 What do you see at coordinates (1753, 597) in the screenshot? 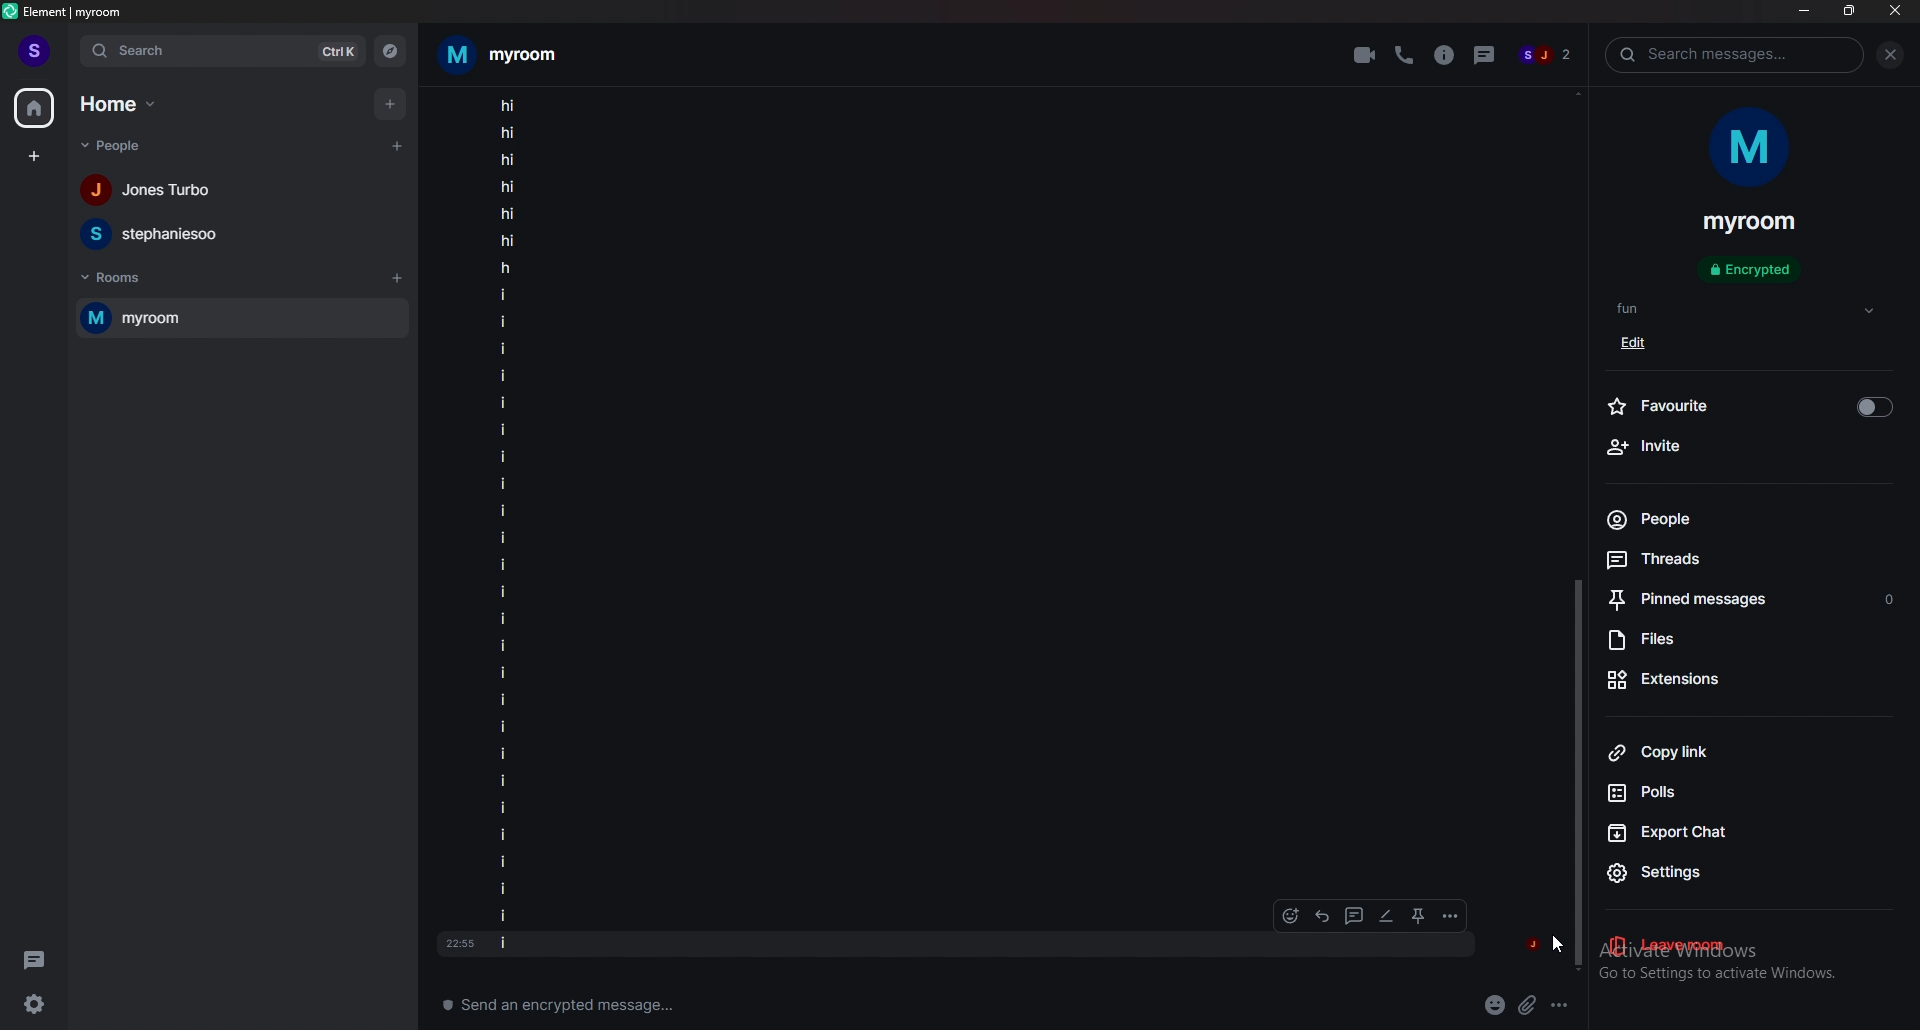
I see `pinned messages` at bounding box center [1753, 597].